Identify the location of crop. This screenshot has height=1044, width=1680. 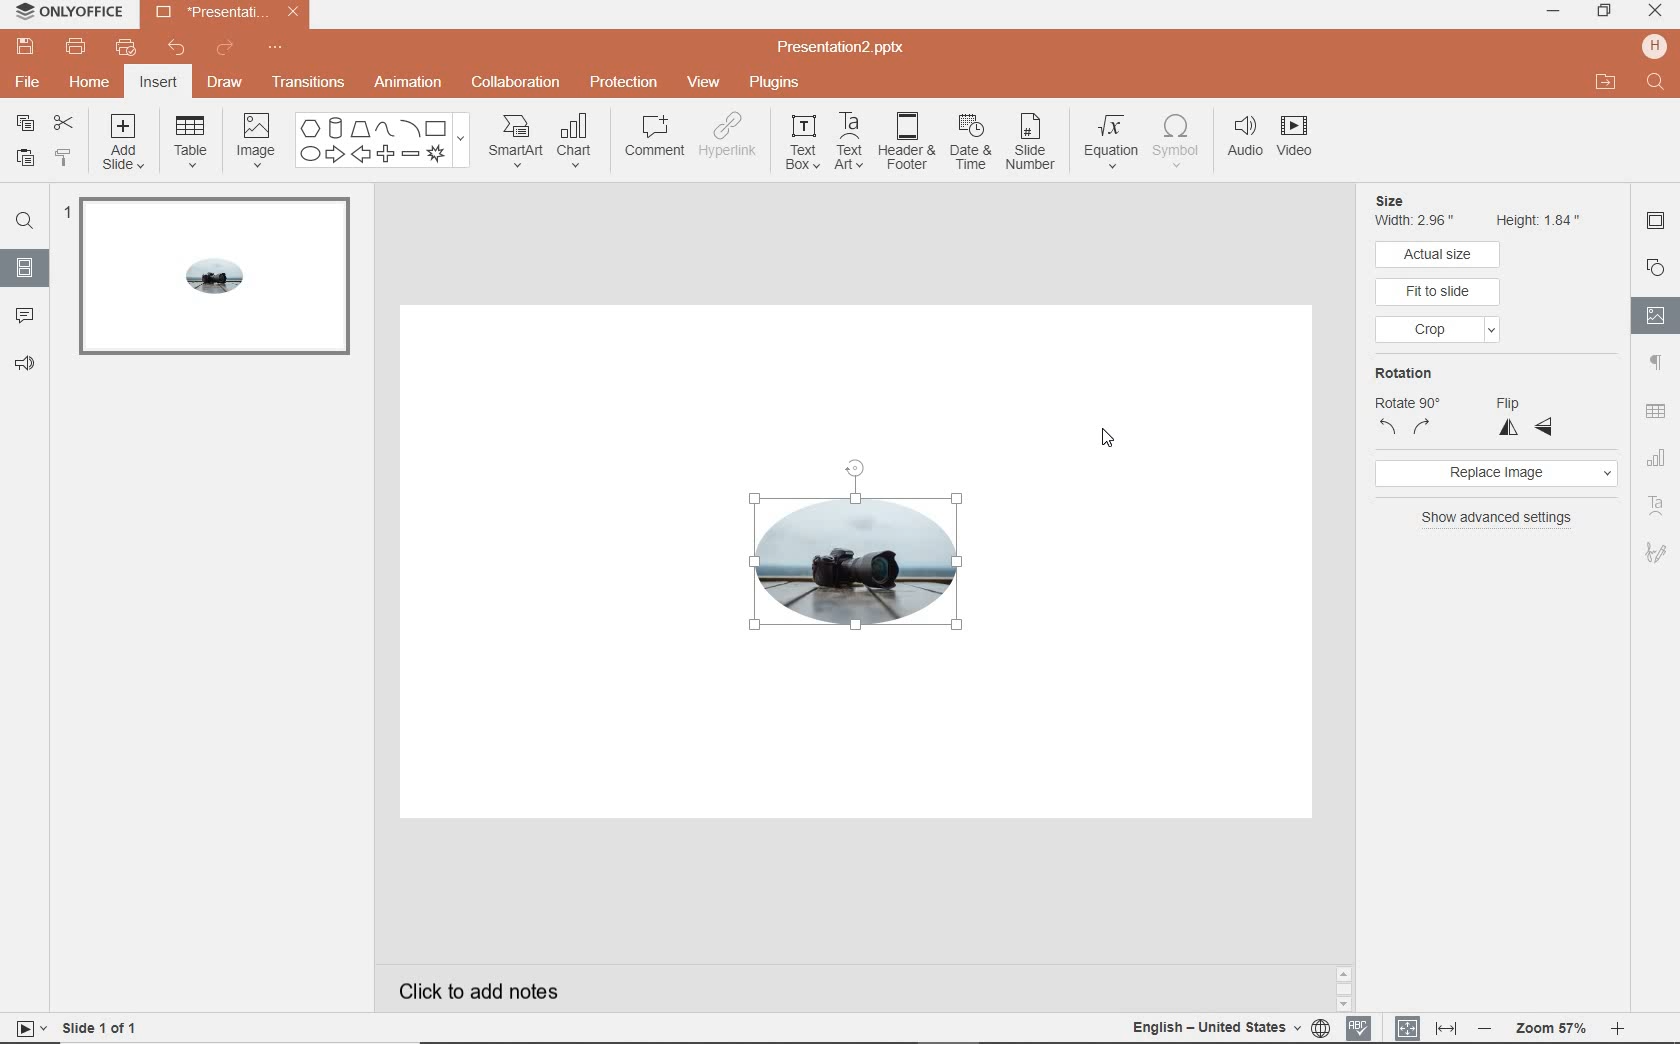
(1441, 333).